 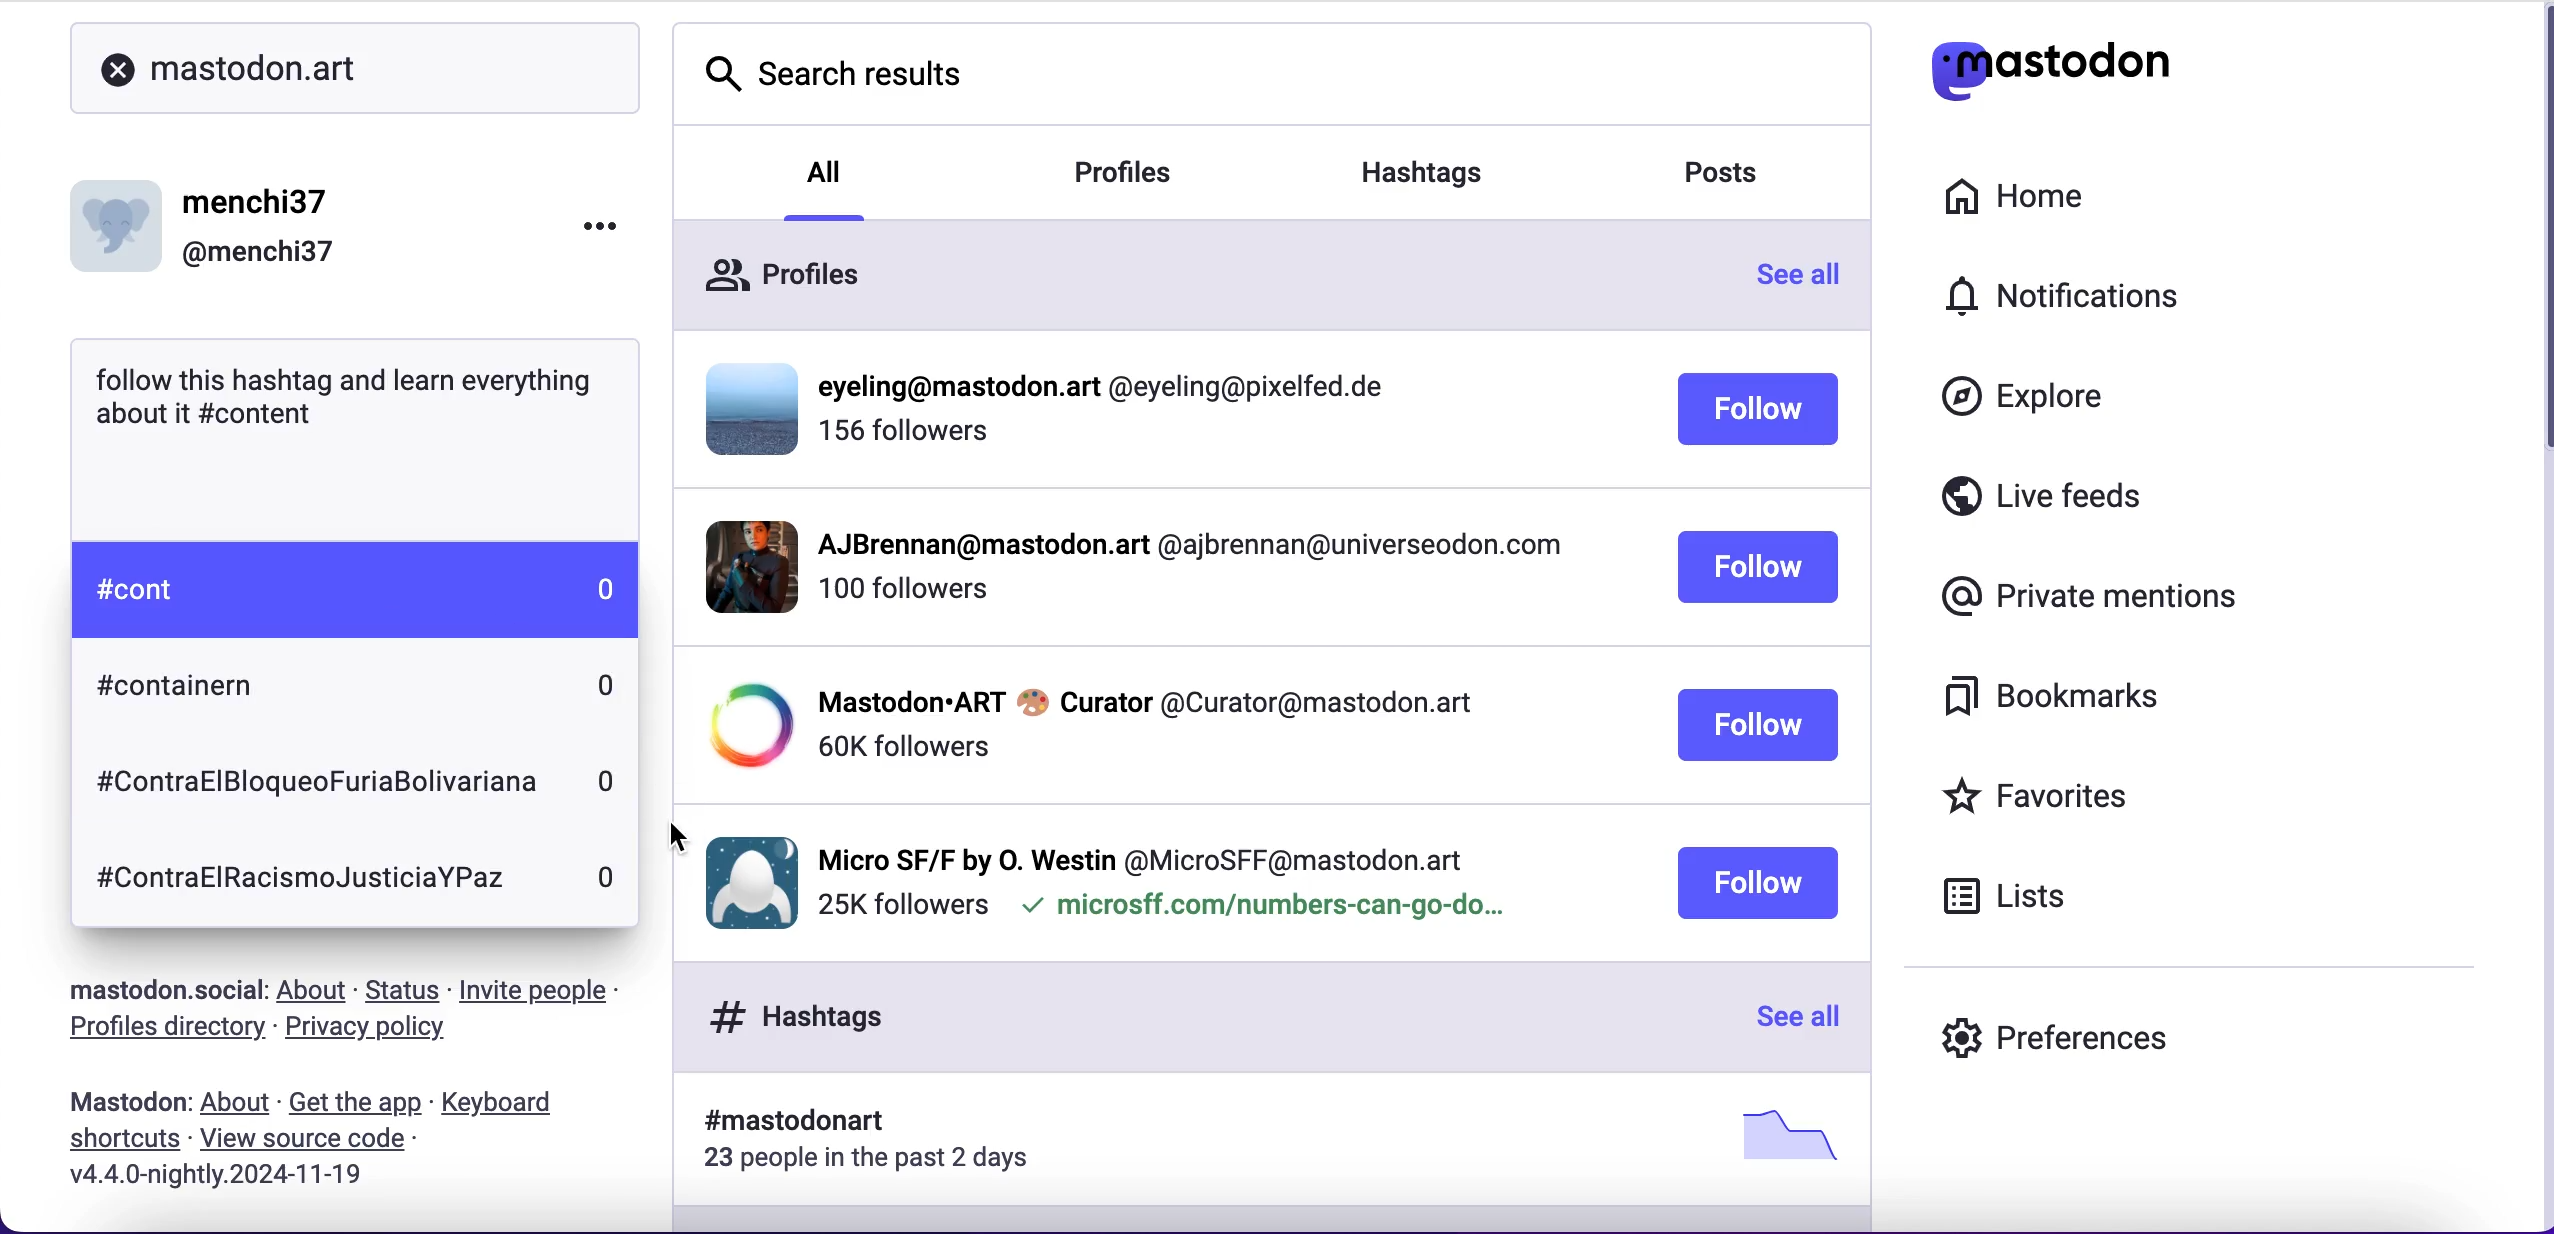 What do you see at coordinates (2021, 902) in the screenshot?
I see `lists` at bounding box center [2021, 902].